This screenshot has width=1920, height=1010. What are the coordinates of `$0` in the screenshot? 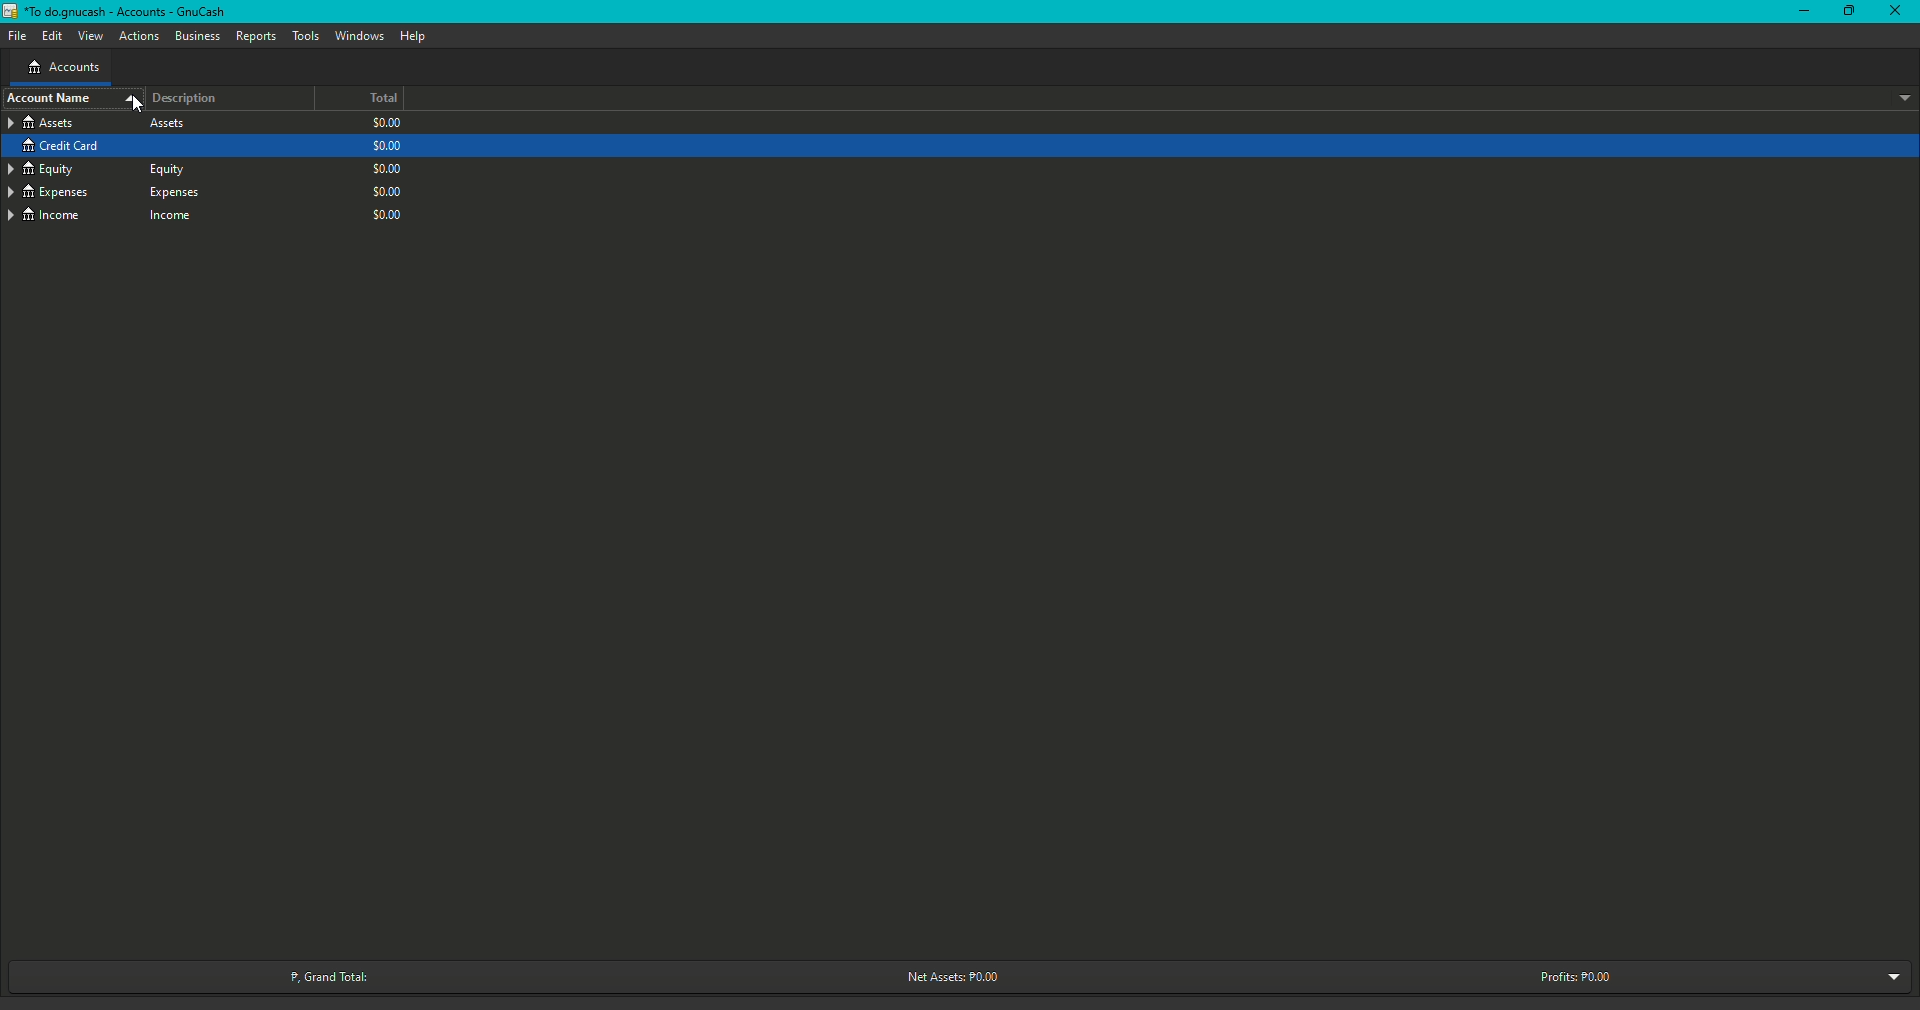 It's located at (378, 171).